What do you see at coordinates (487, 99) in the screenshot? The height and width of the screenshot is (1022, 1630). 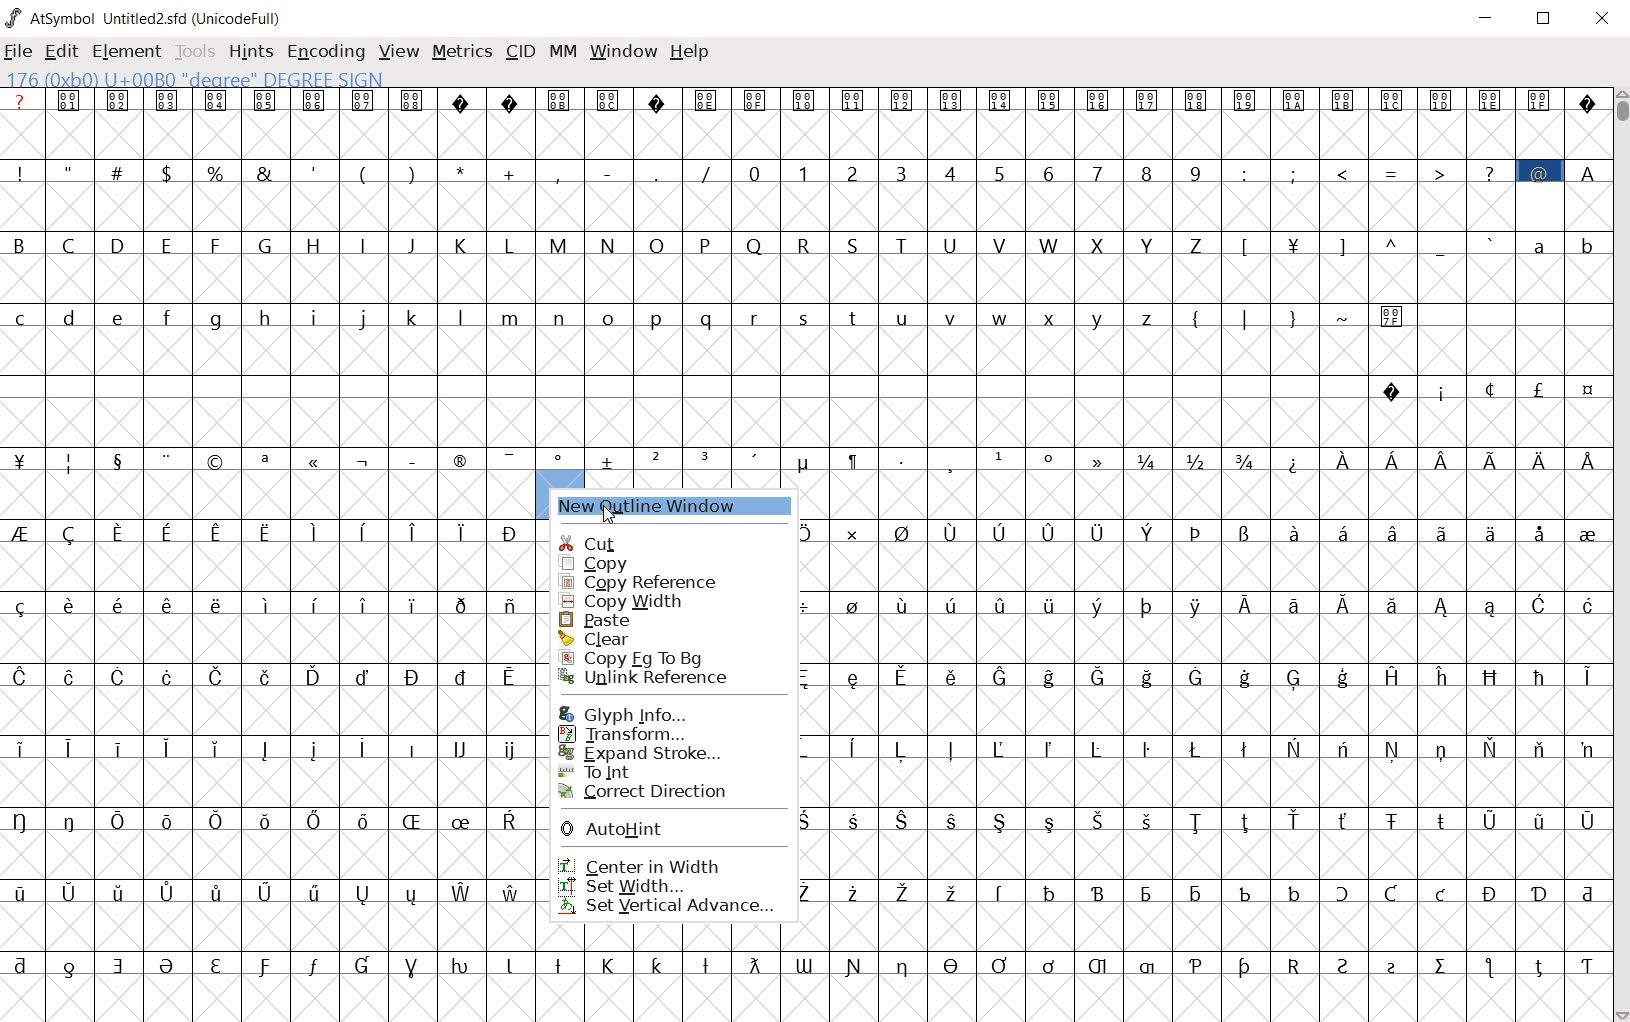 I see `unsupported charters` at bounding box center [487, 99].